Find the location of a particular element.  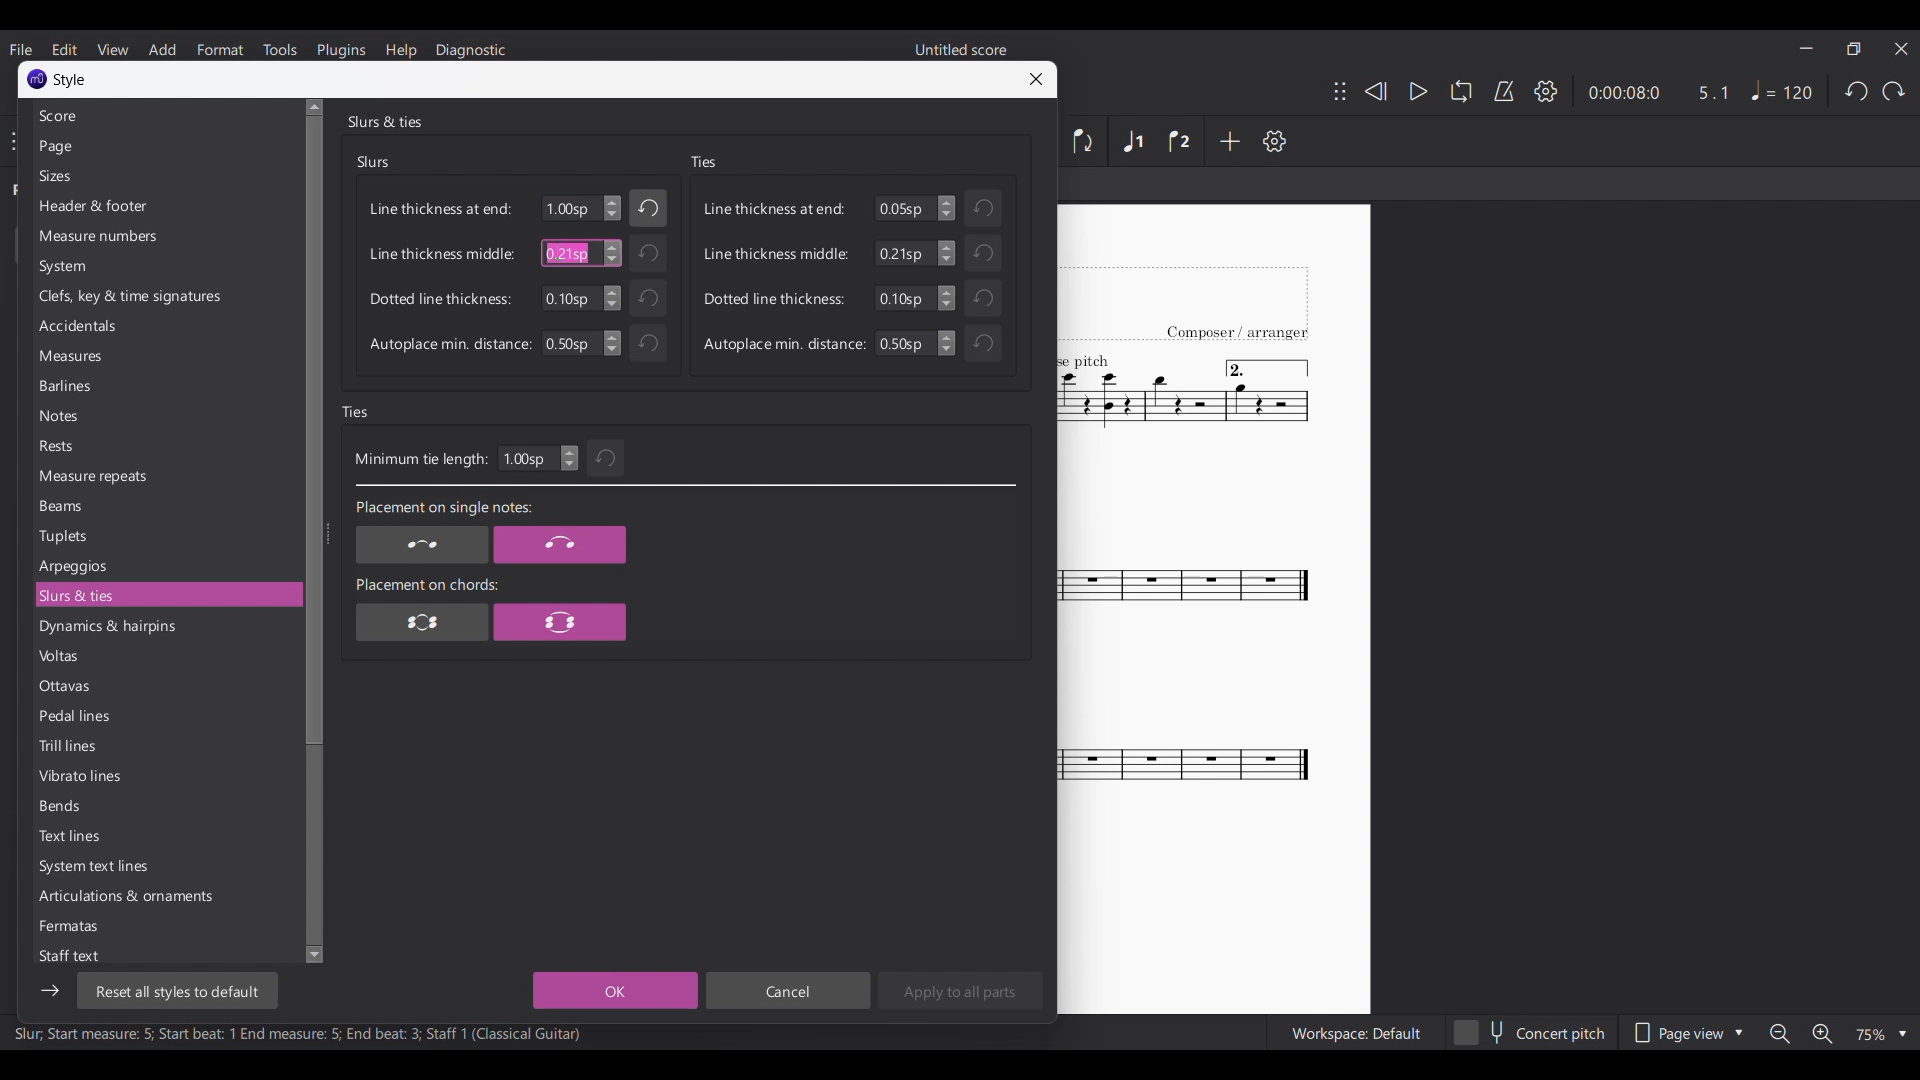

Increase/Decrease dotted line thickness is located at coordinates (612, 298).